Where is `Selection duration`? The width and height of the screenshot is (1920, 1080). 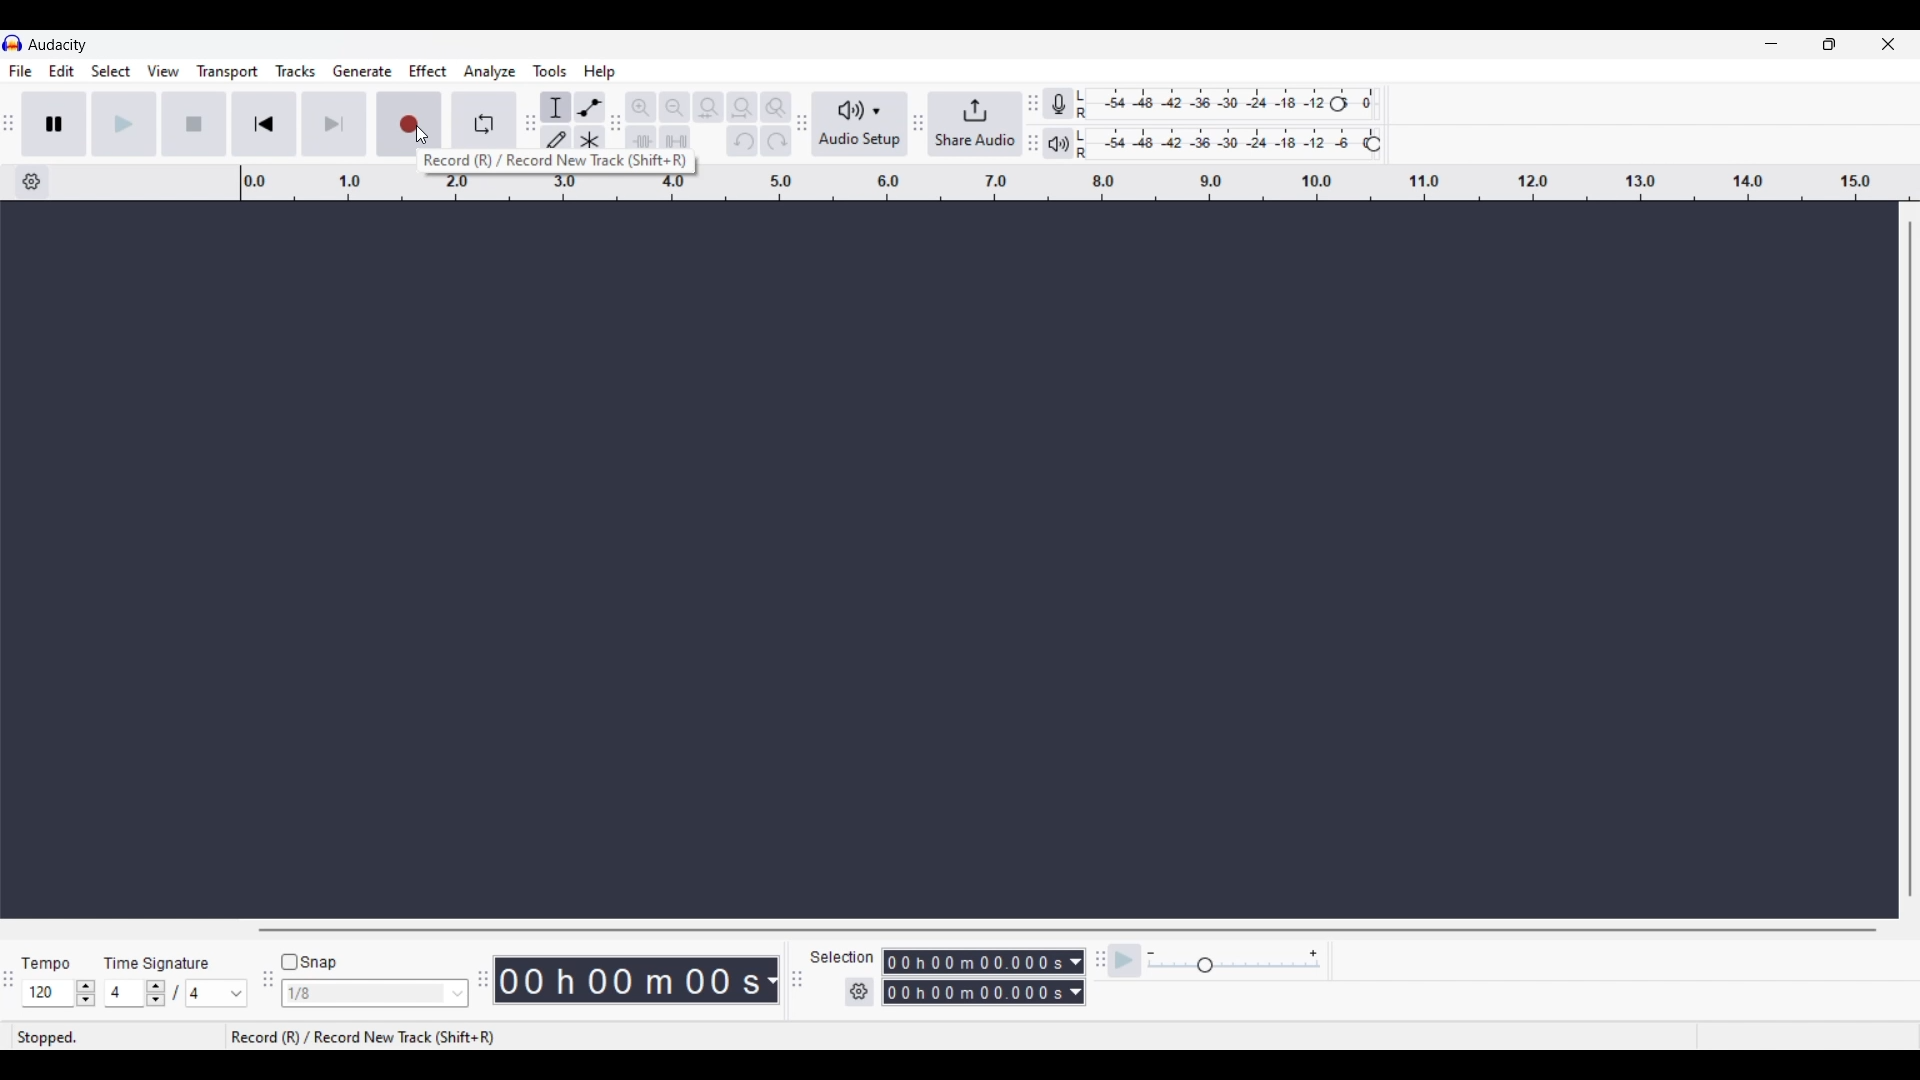 Selection duration is located at coordinates (975, 978).